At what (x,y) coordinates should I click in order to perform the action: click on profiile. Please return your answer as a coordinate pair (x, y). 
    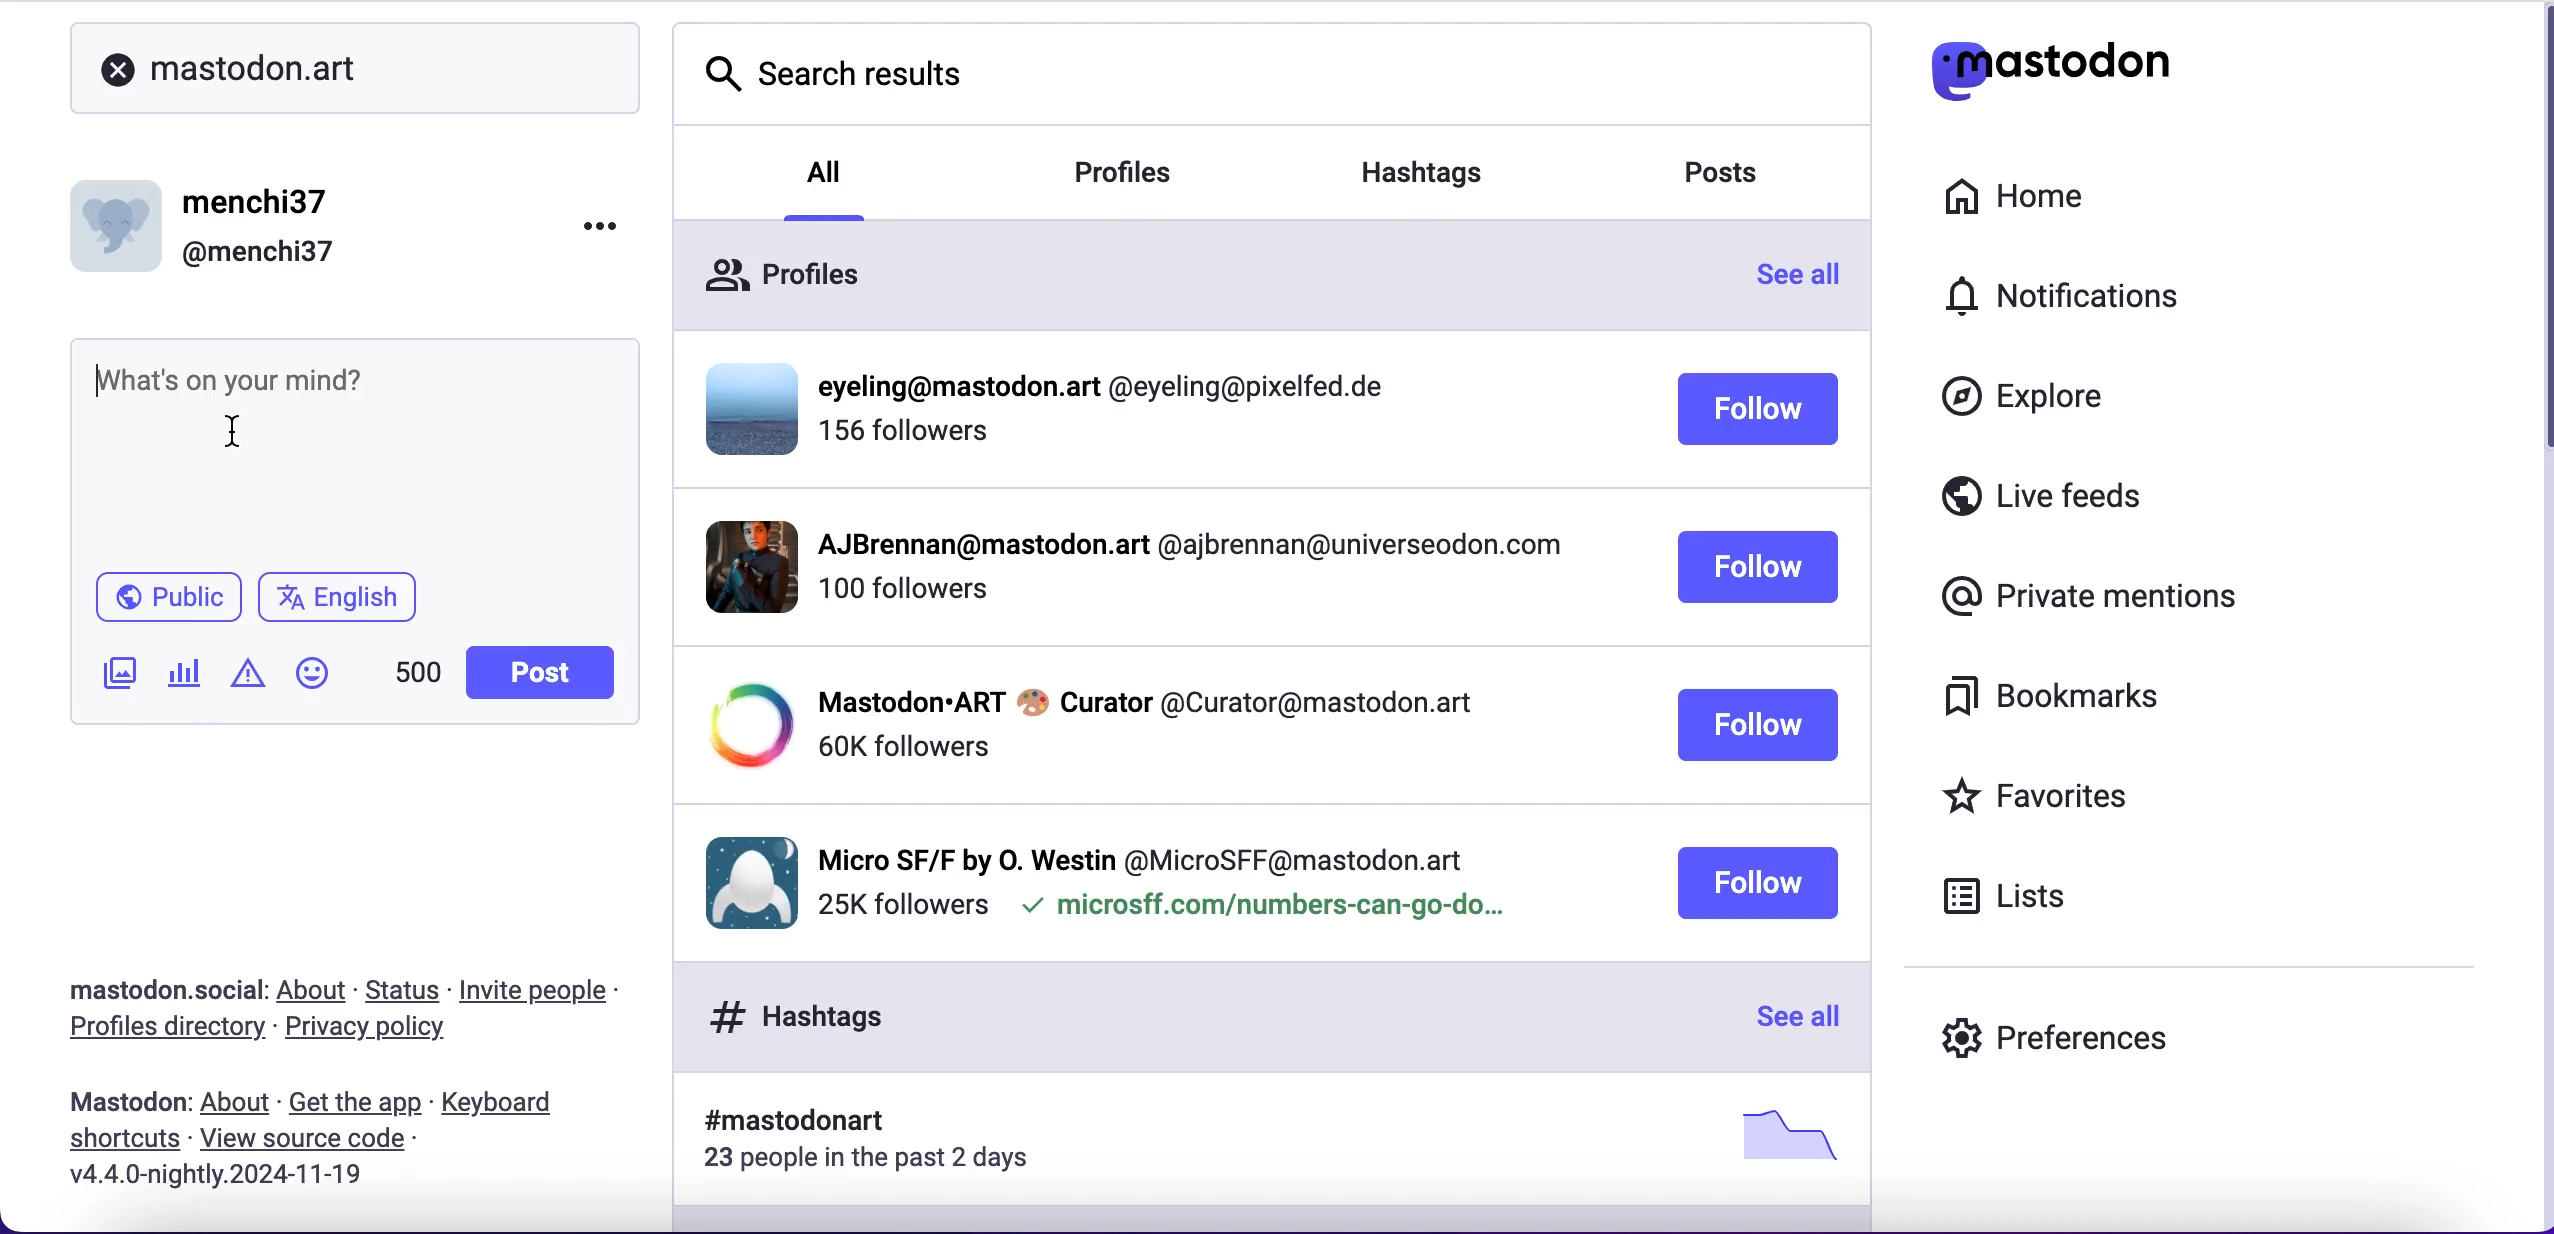
    Looking at the image, I should click on (1113, 388).